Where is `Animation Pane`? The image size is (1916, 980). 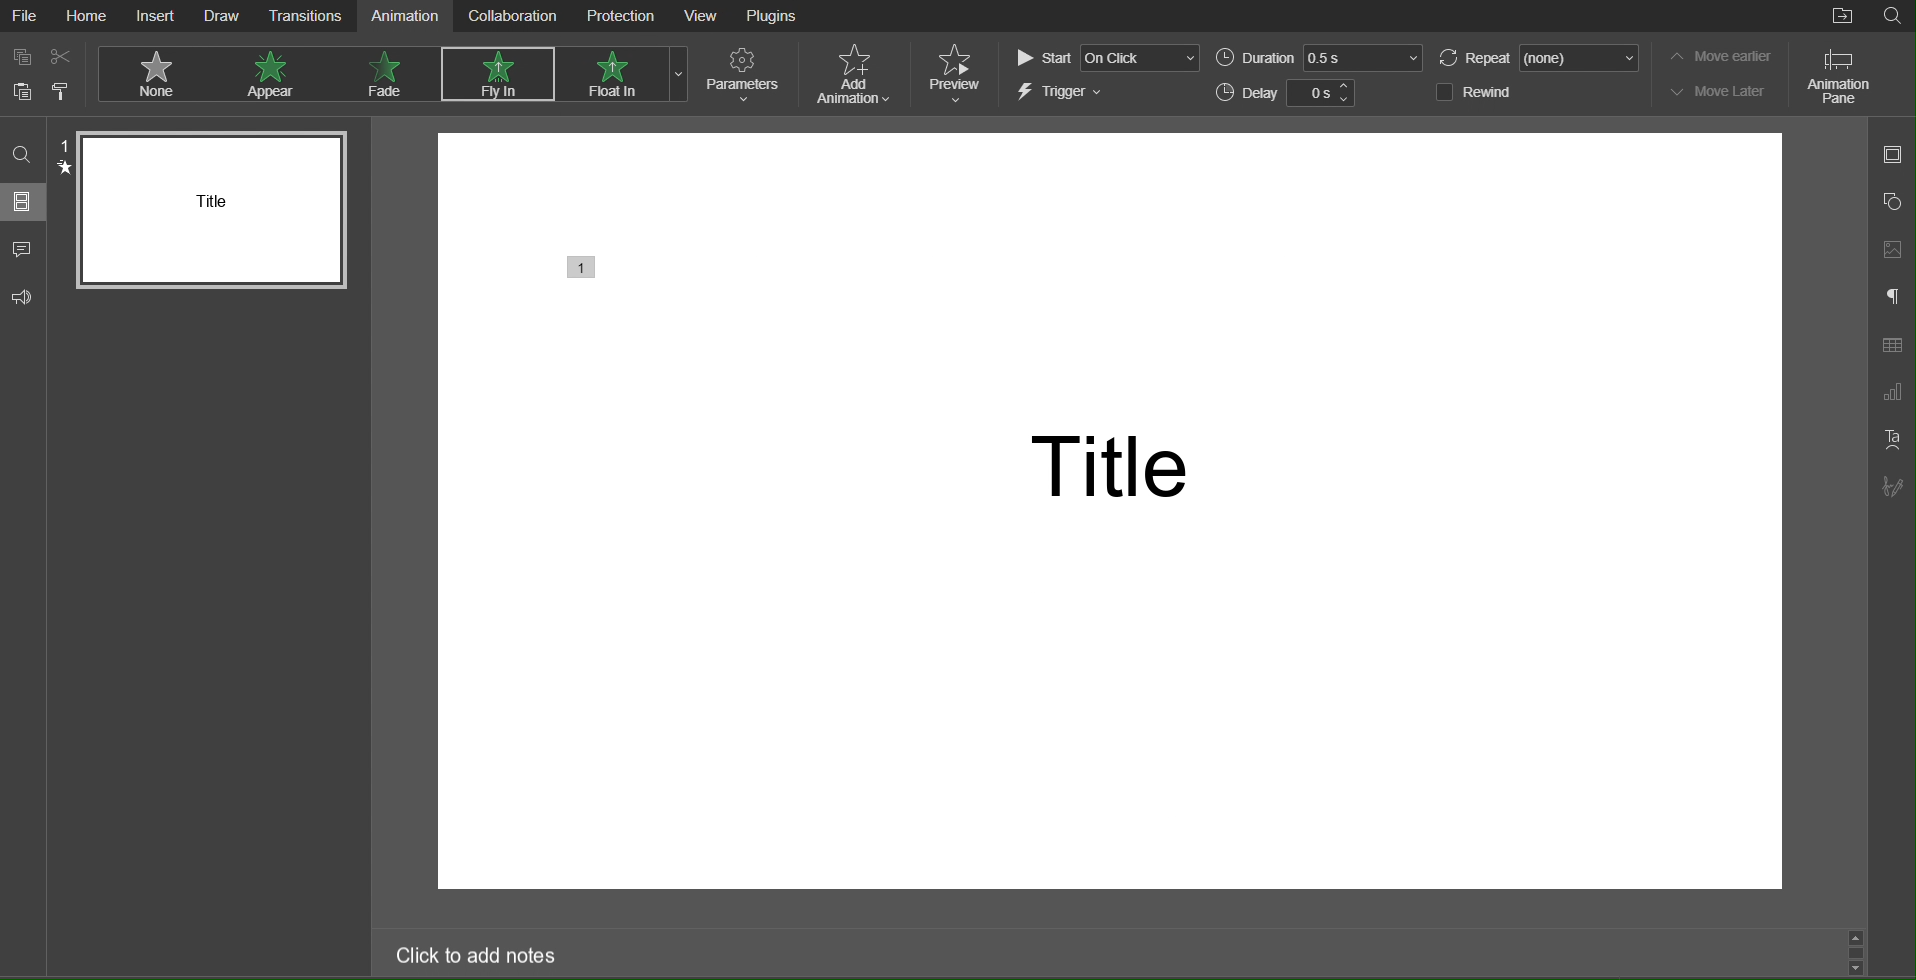 Animation Pane is located at coordinates (1839, 75).